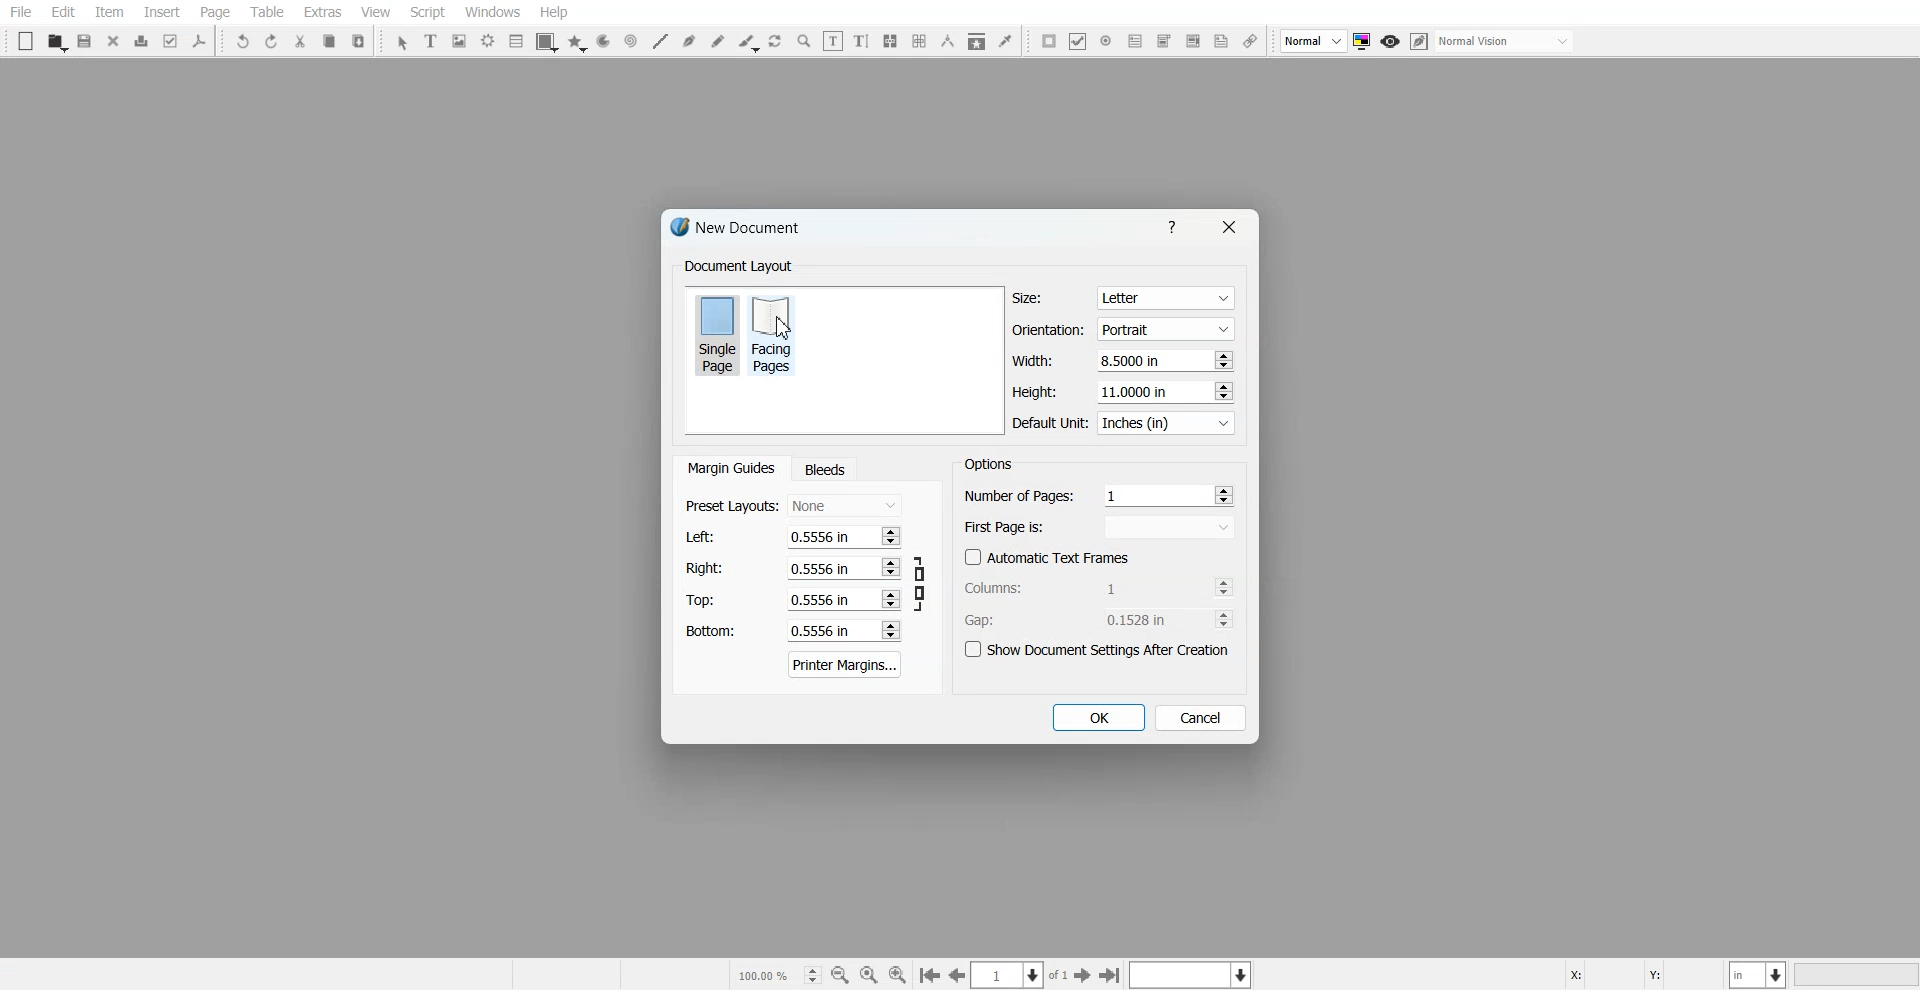 The height and width of the screenshot is (990, 1920). I want to click on Link Annotation, so click(1250, 42).